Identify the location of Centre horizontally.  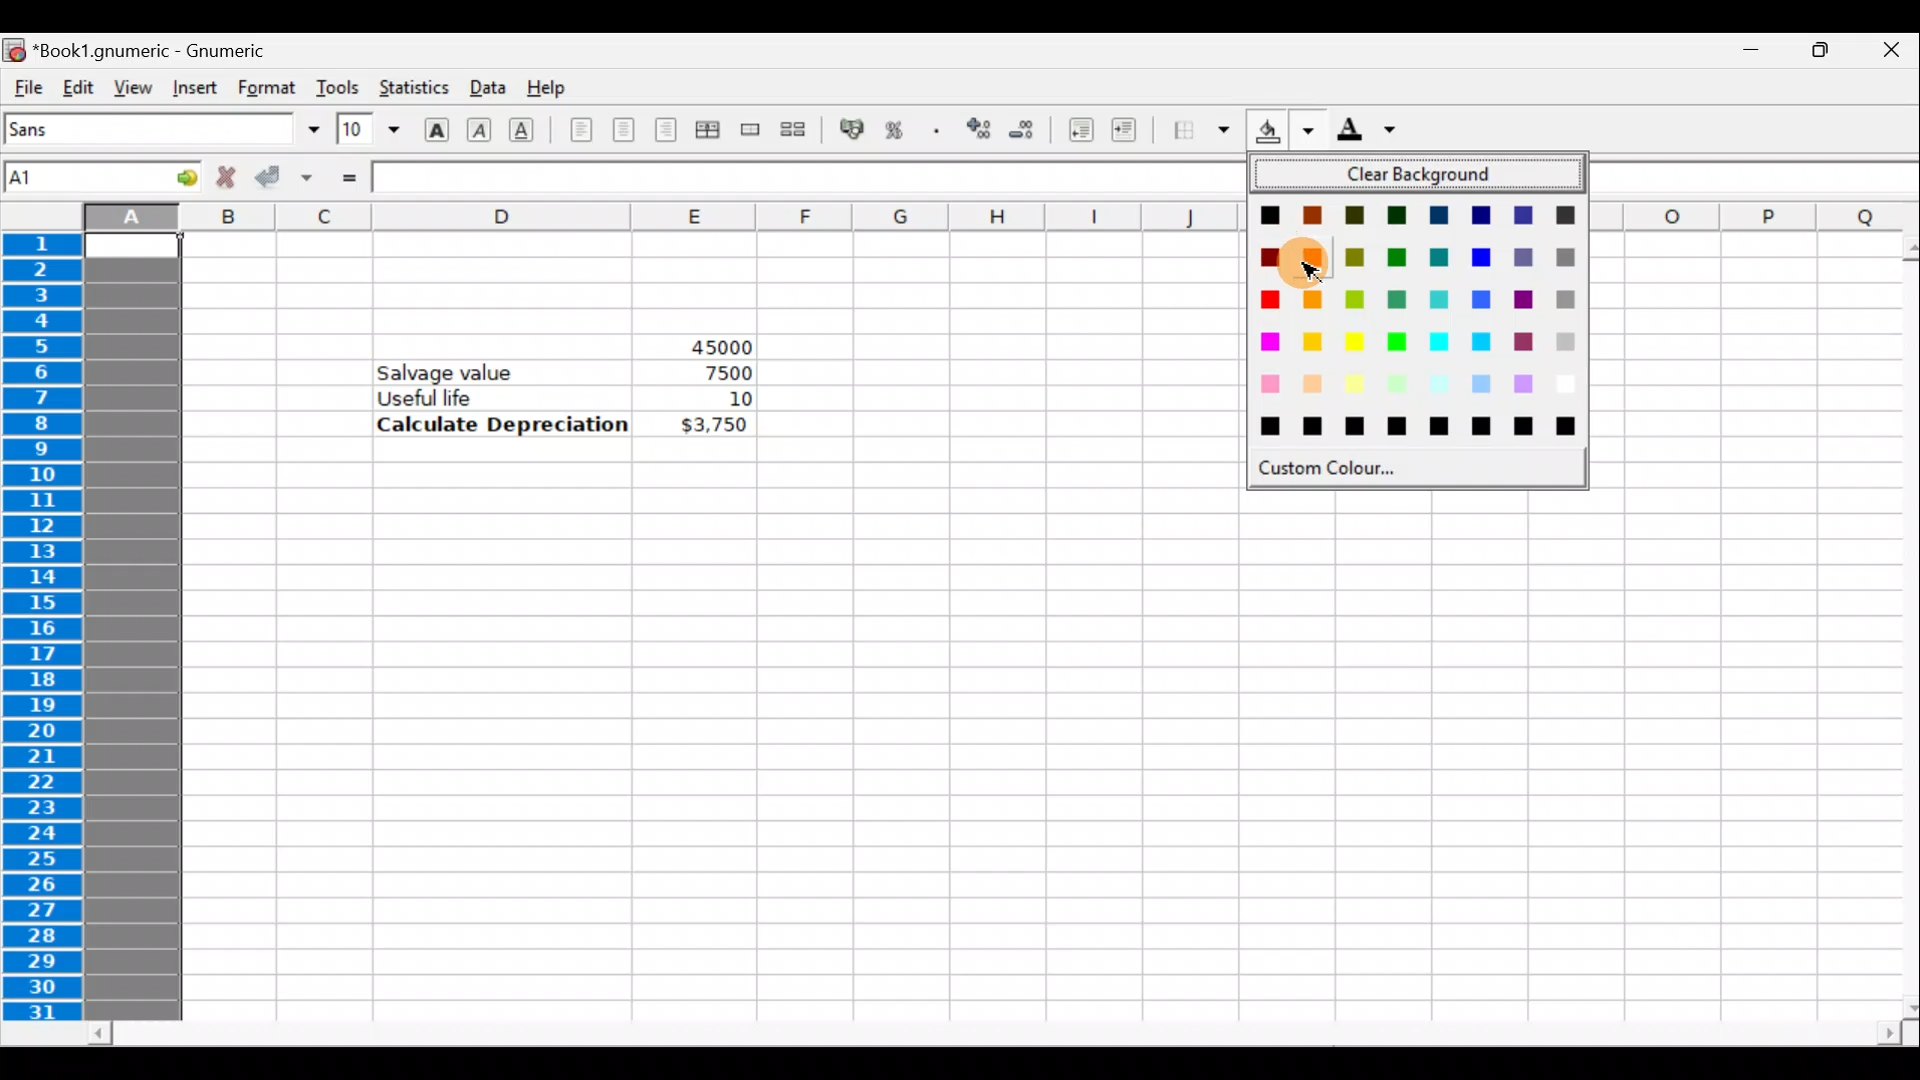
(623, 136).